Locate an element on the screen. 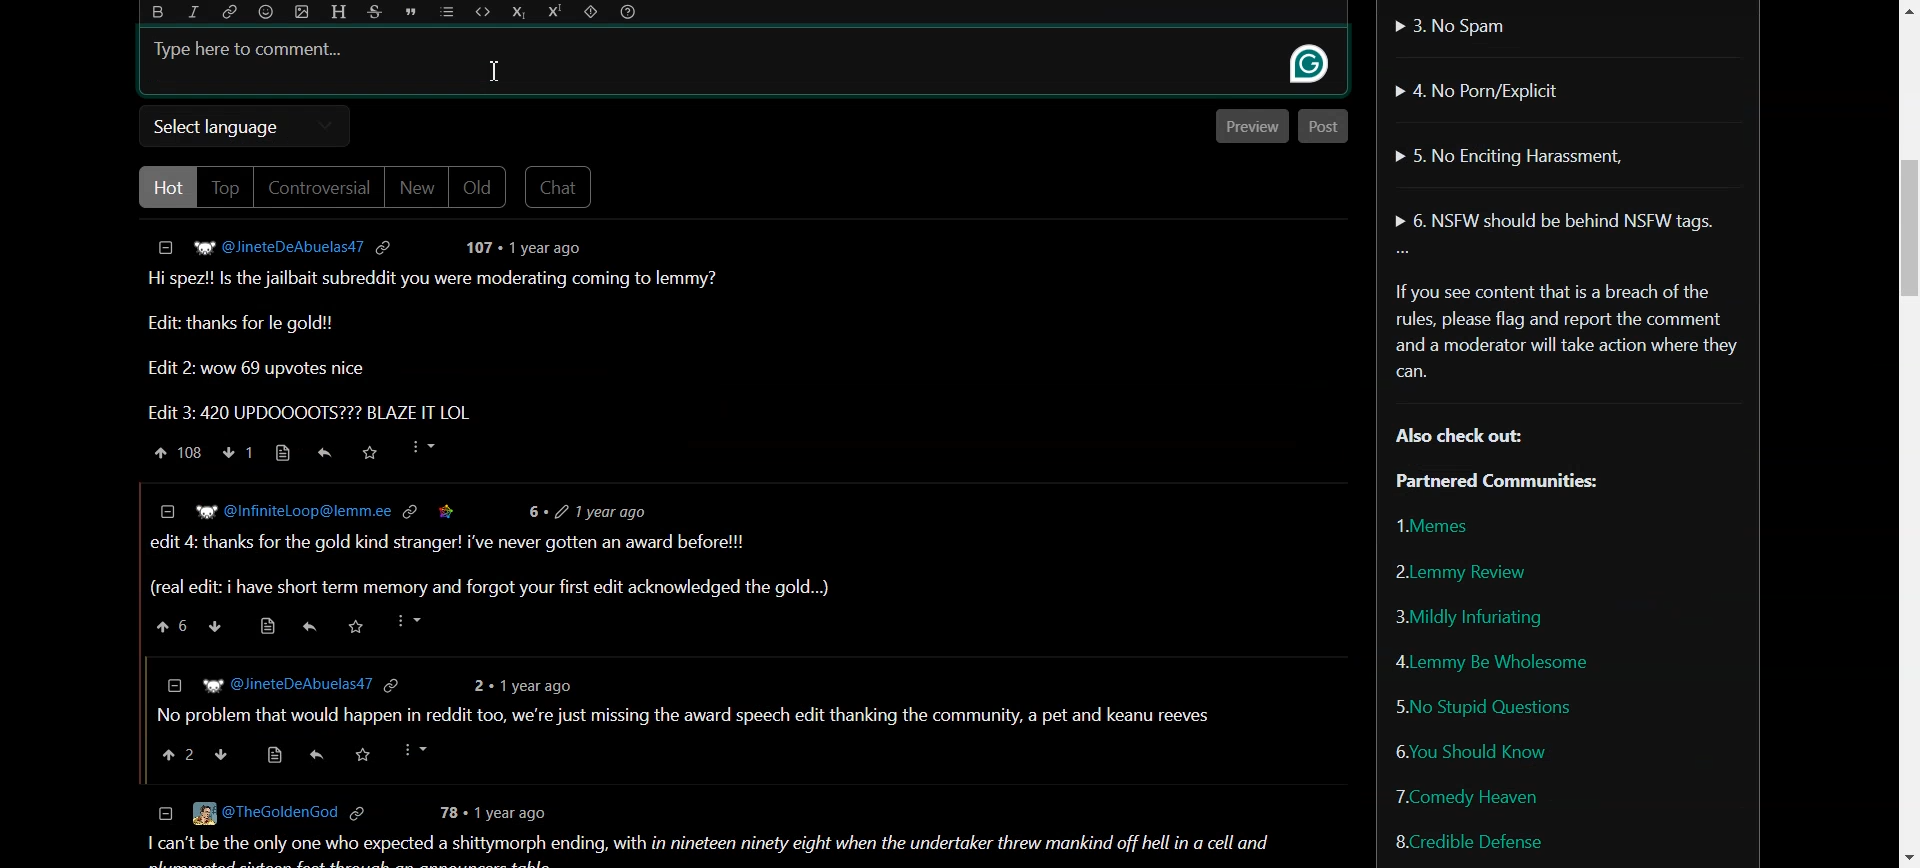 The width and height of the screenshot is (1920, 868). saved is located at coordinates (449, 513).